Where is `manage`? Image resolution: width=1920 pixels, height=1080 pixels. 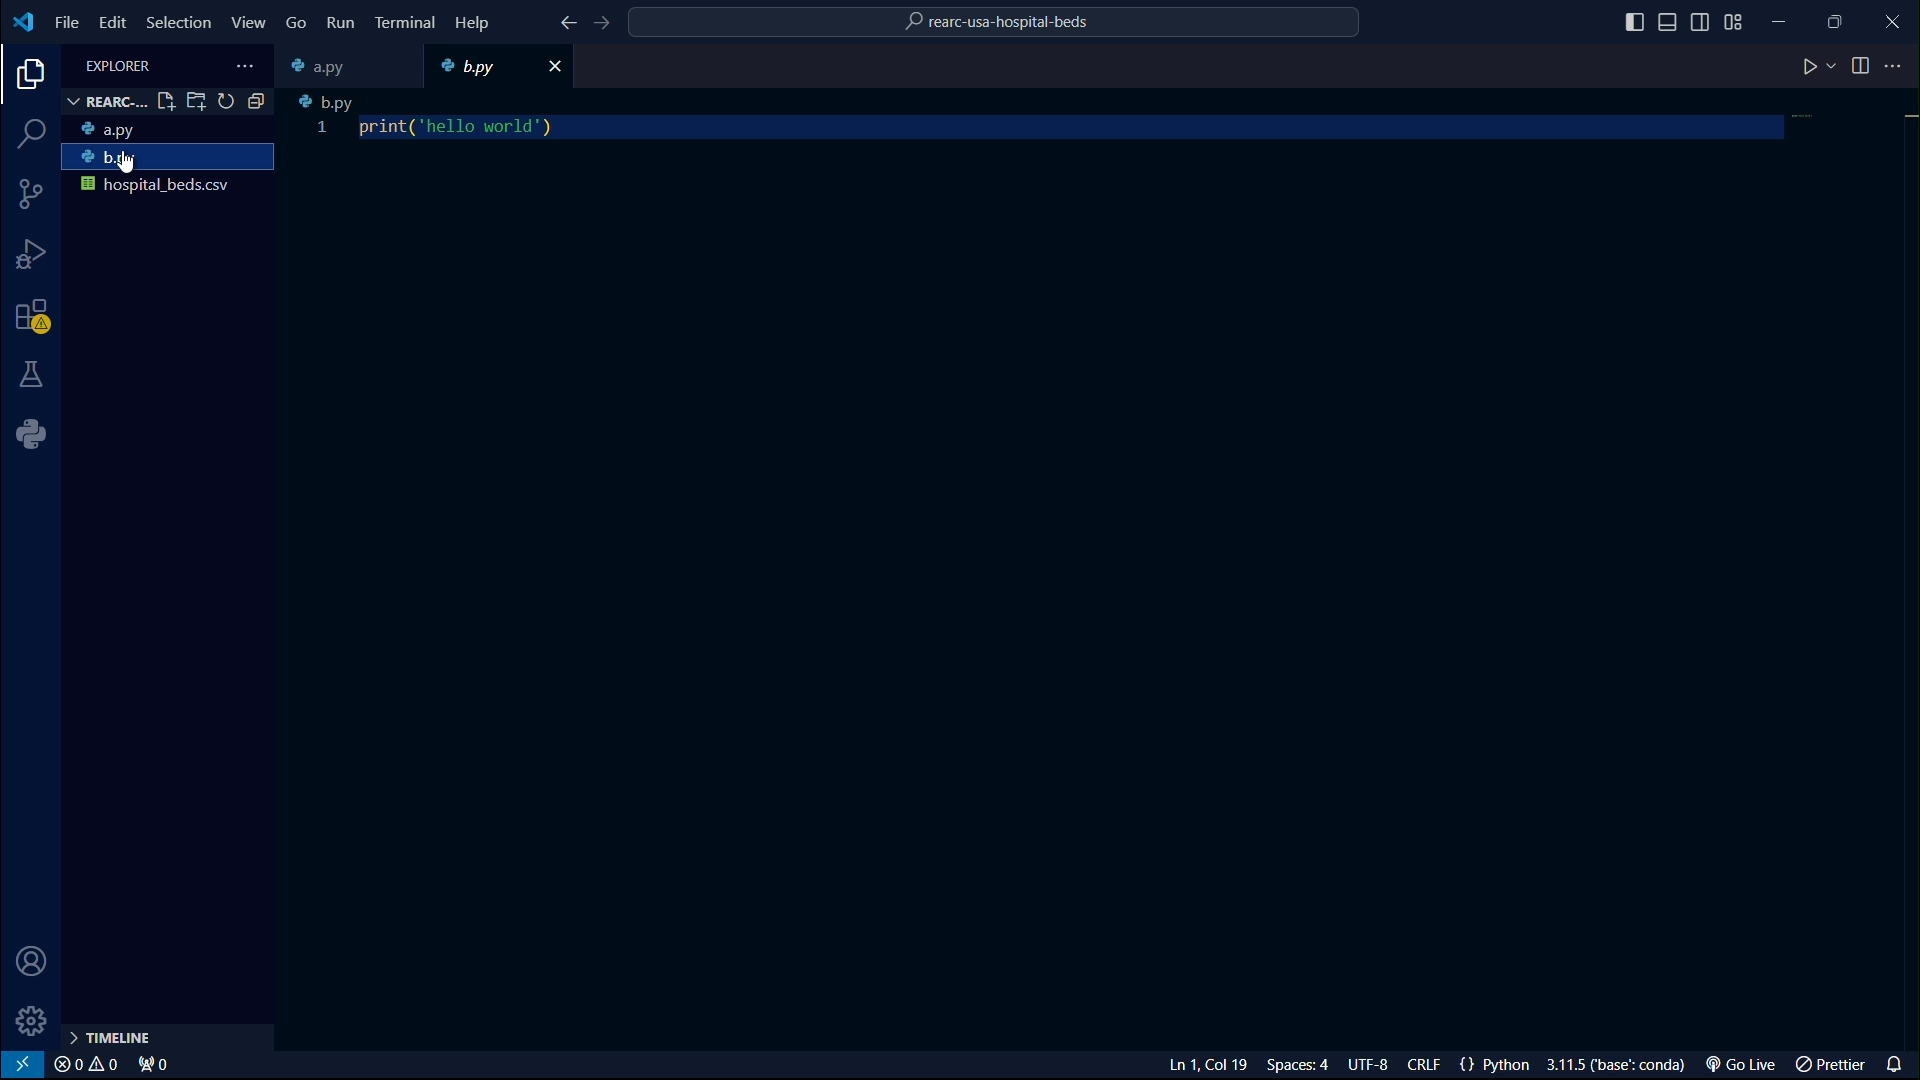 manage is located at coordinates (29, 1021).